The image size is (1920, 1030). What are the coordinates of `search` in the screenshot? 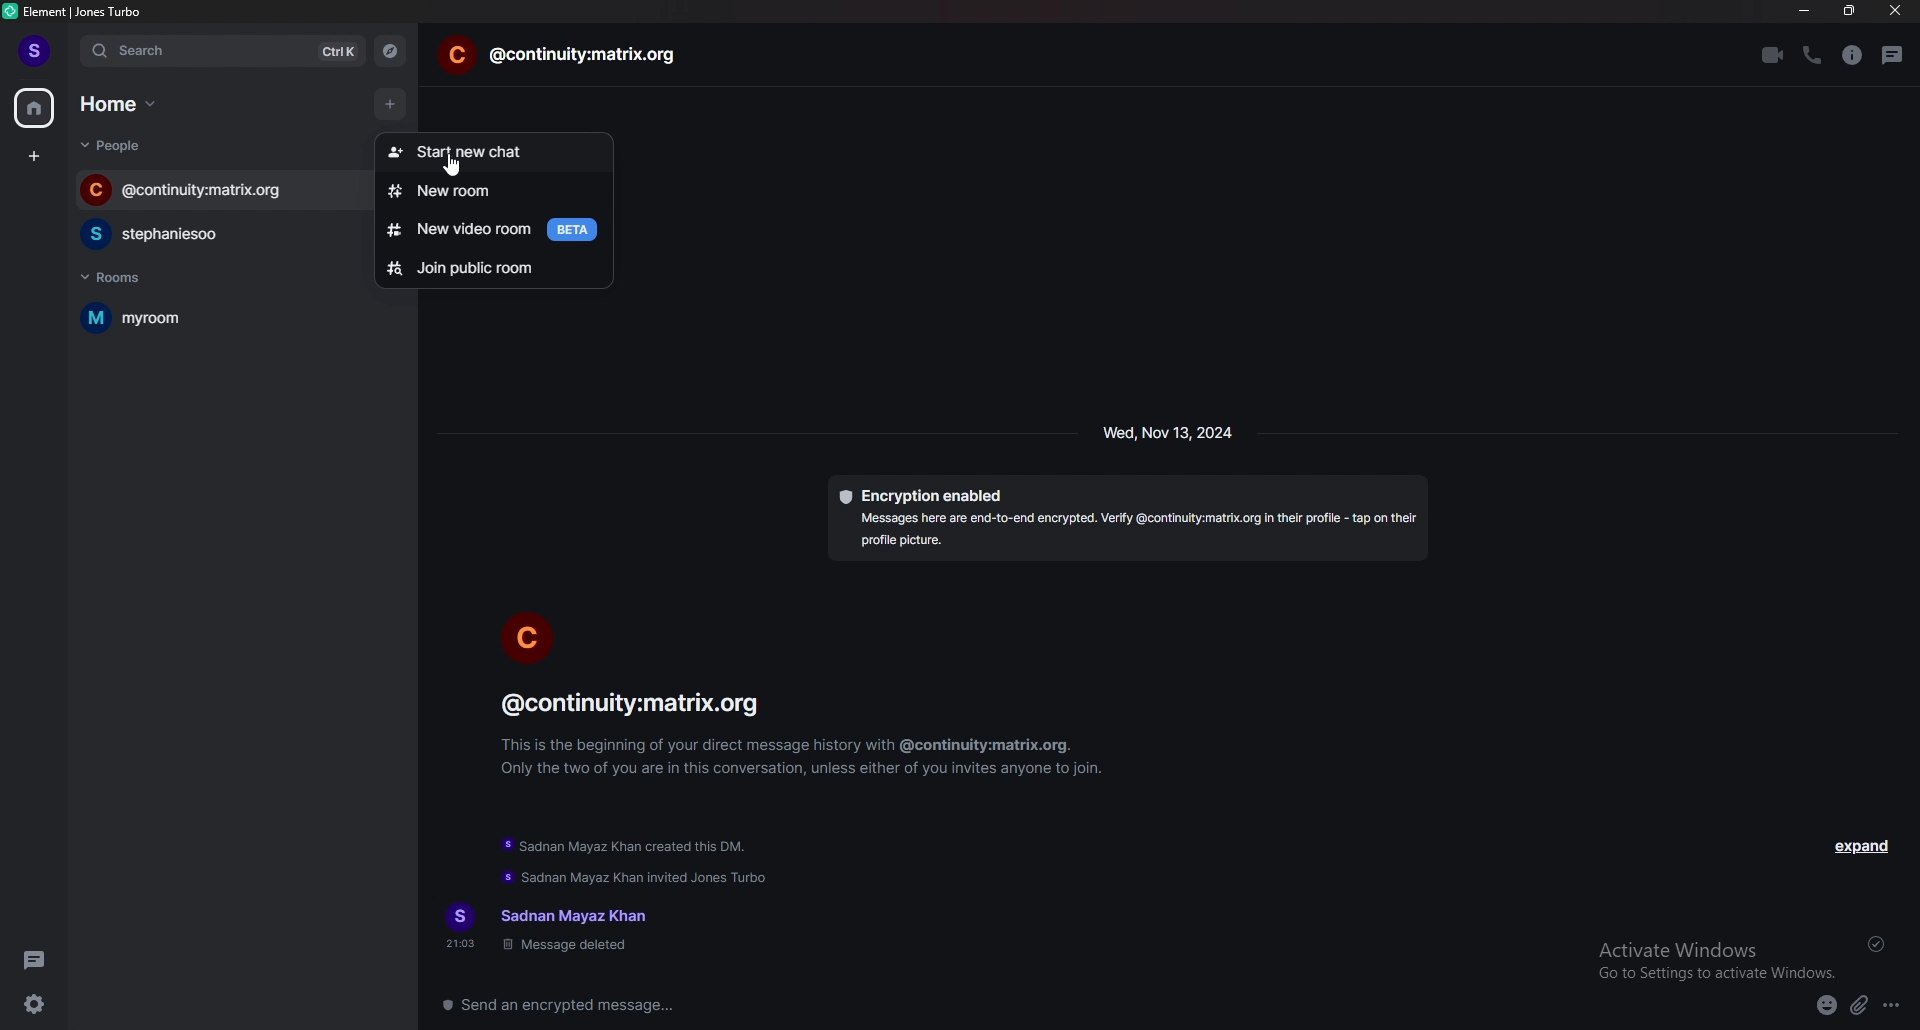 It's located at (225, 52).